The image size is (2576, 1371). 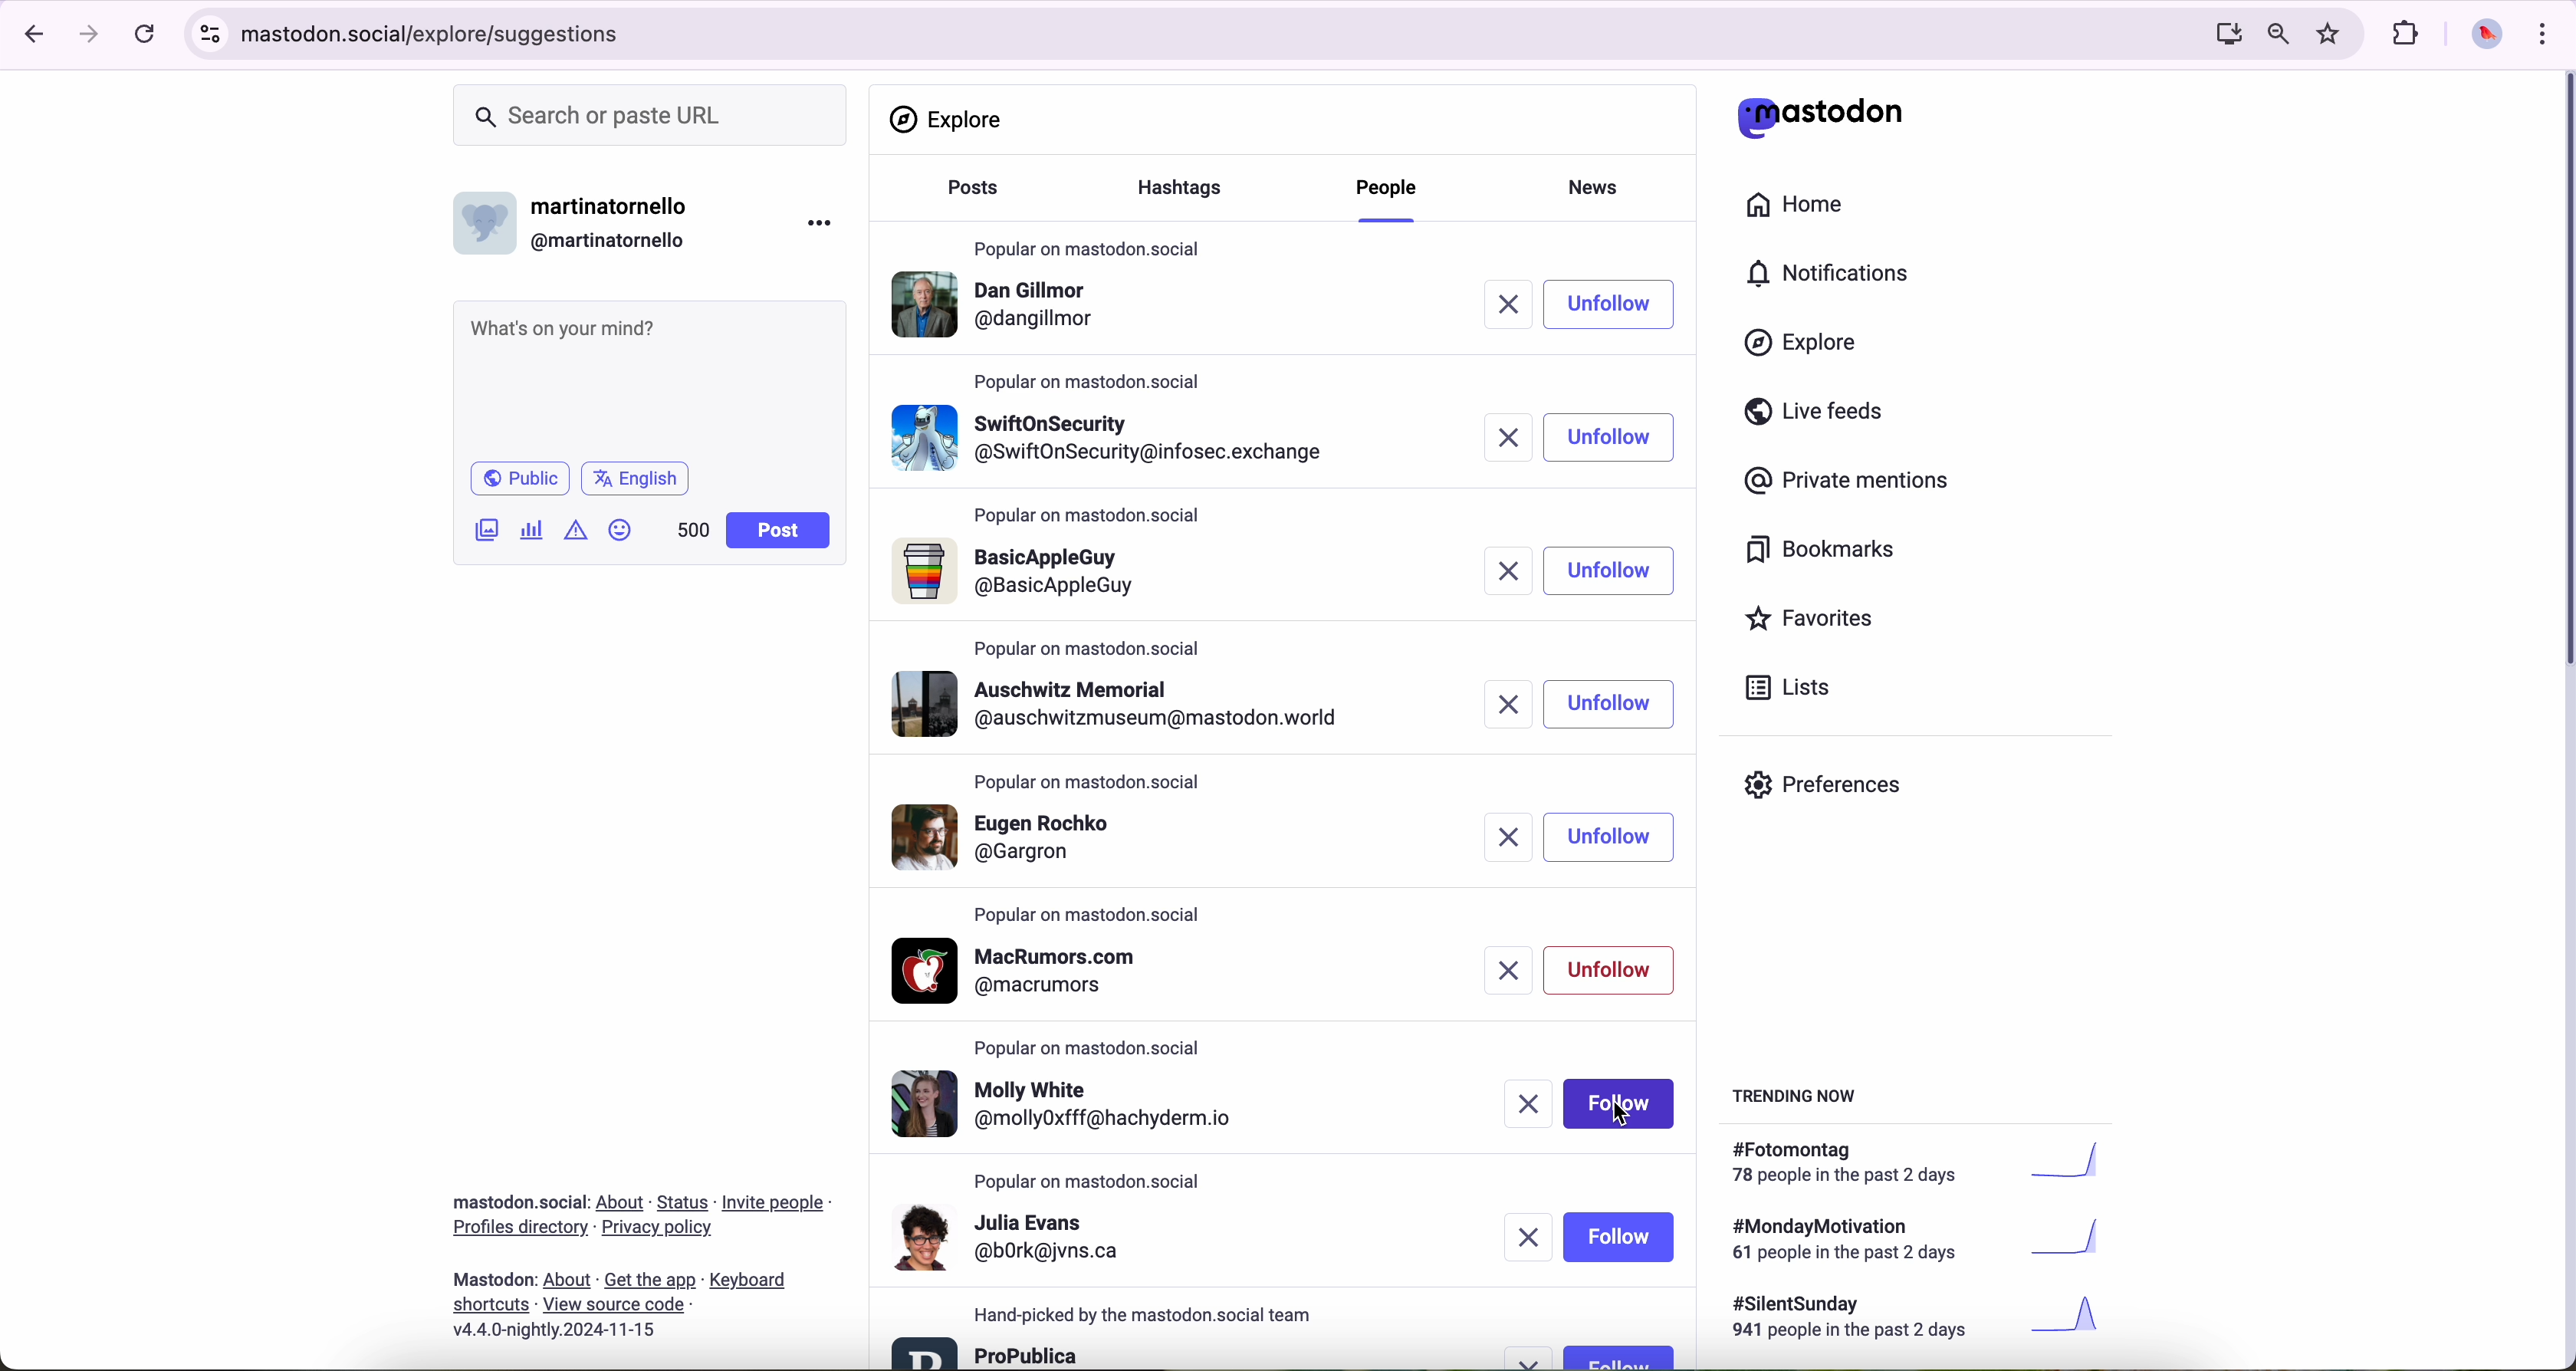 I want to click on profile, so click(x=1013, y=1236).